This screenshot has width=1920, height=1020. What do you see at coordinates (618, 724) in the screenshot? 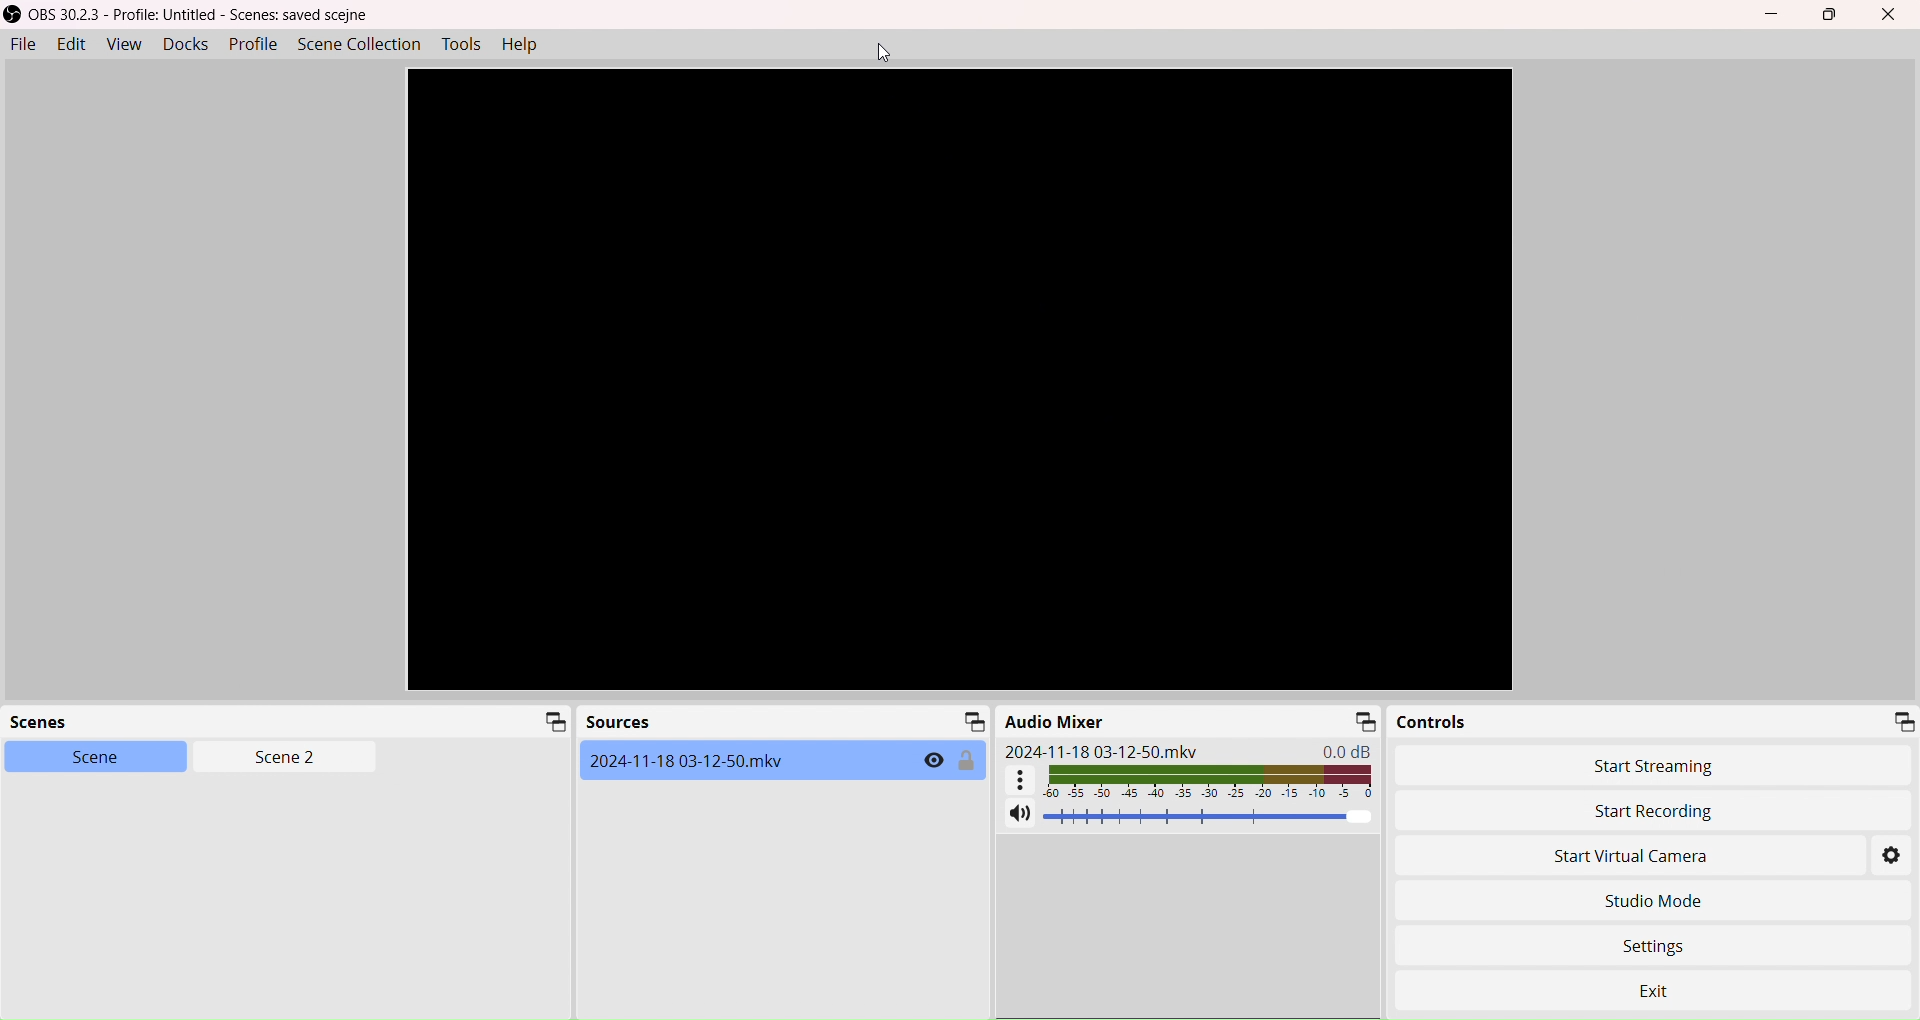
I see `Sources` at bounding box center [618, 724].